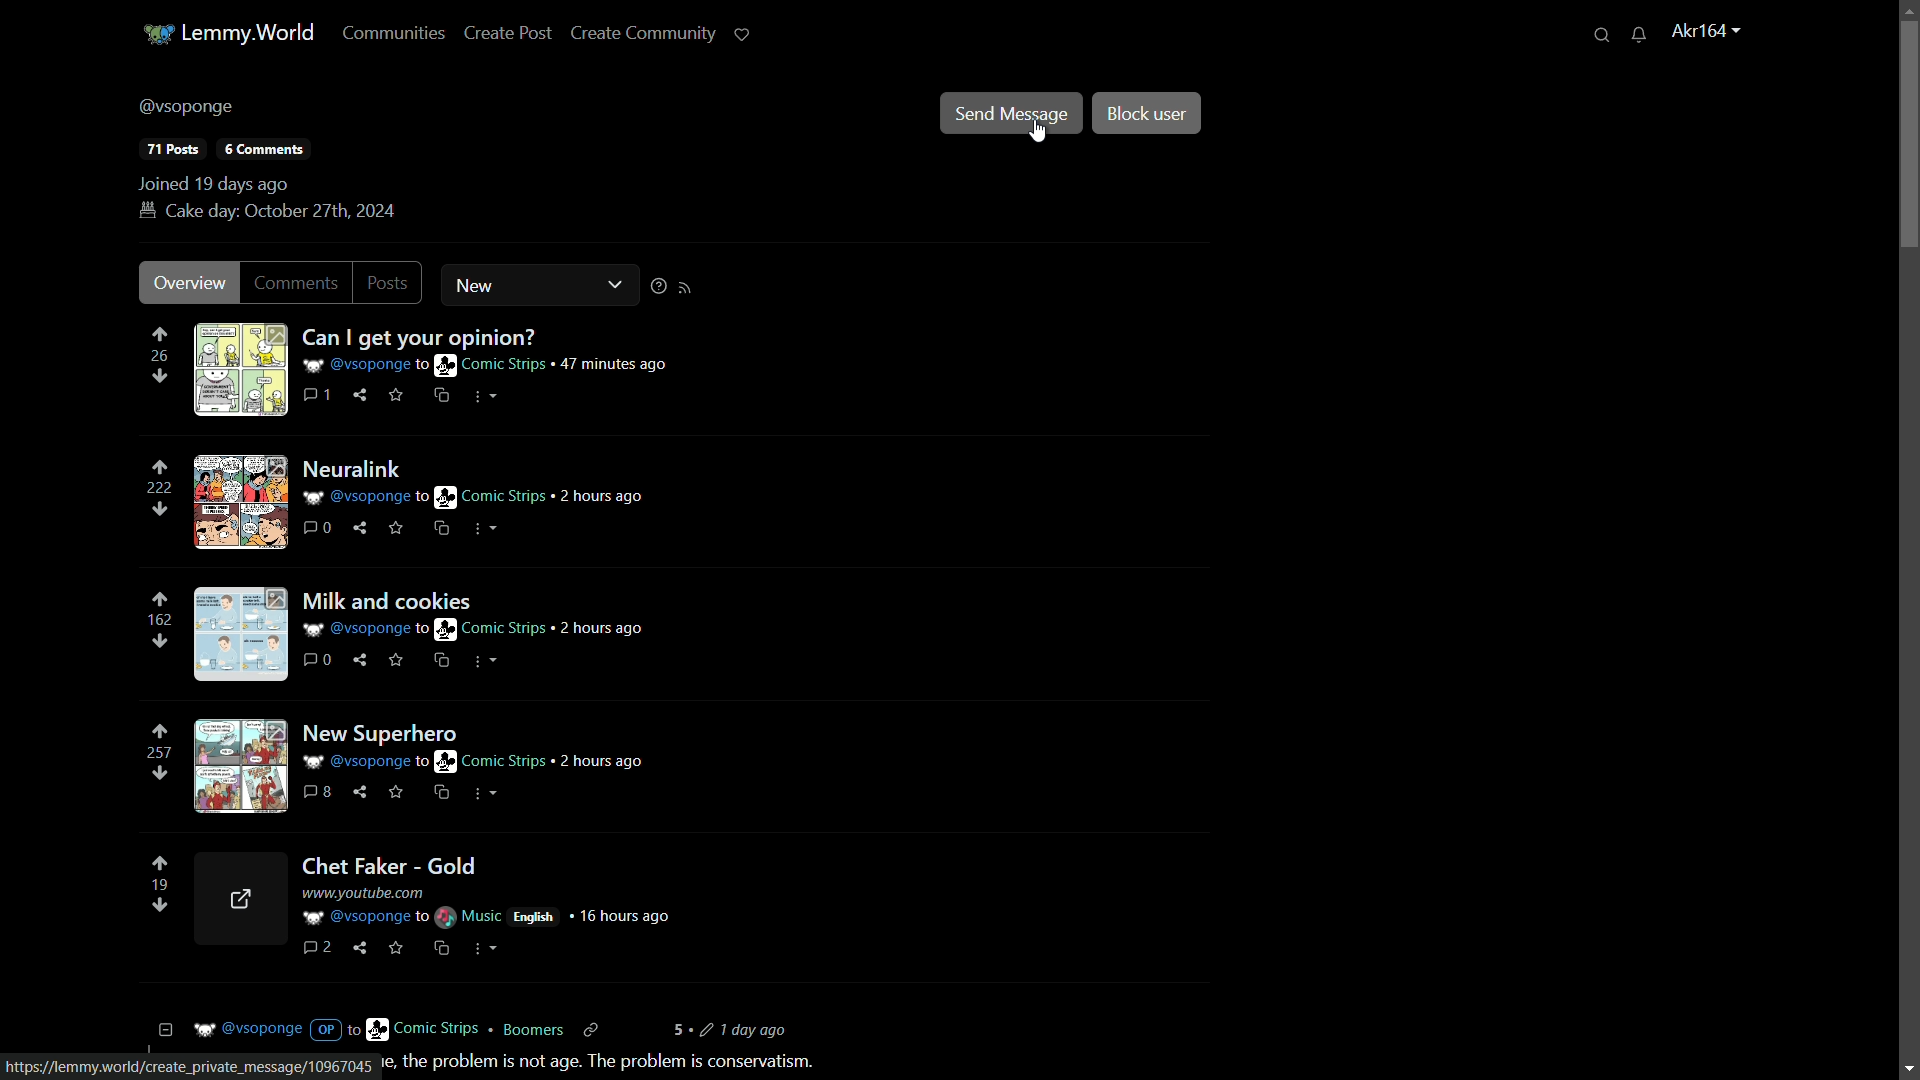 The image size is (1920, 1080). What do you see at coordinates (441, 660) in the screenshot?
I see `cs` at bounding box center [441, 660].